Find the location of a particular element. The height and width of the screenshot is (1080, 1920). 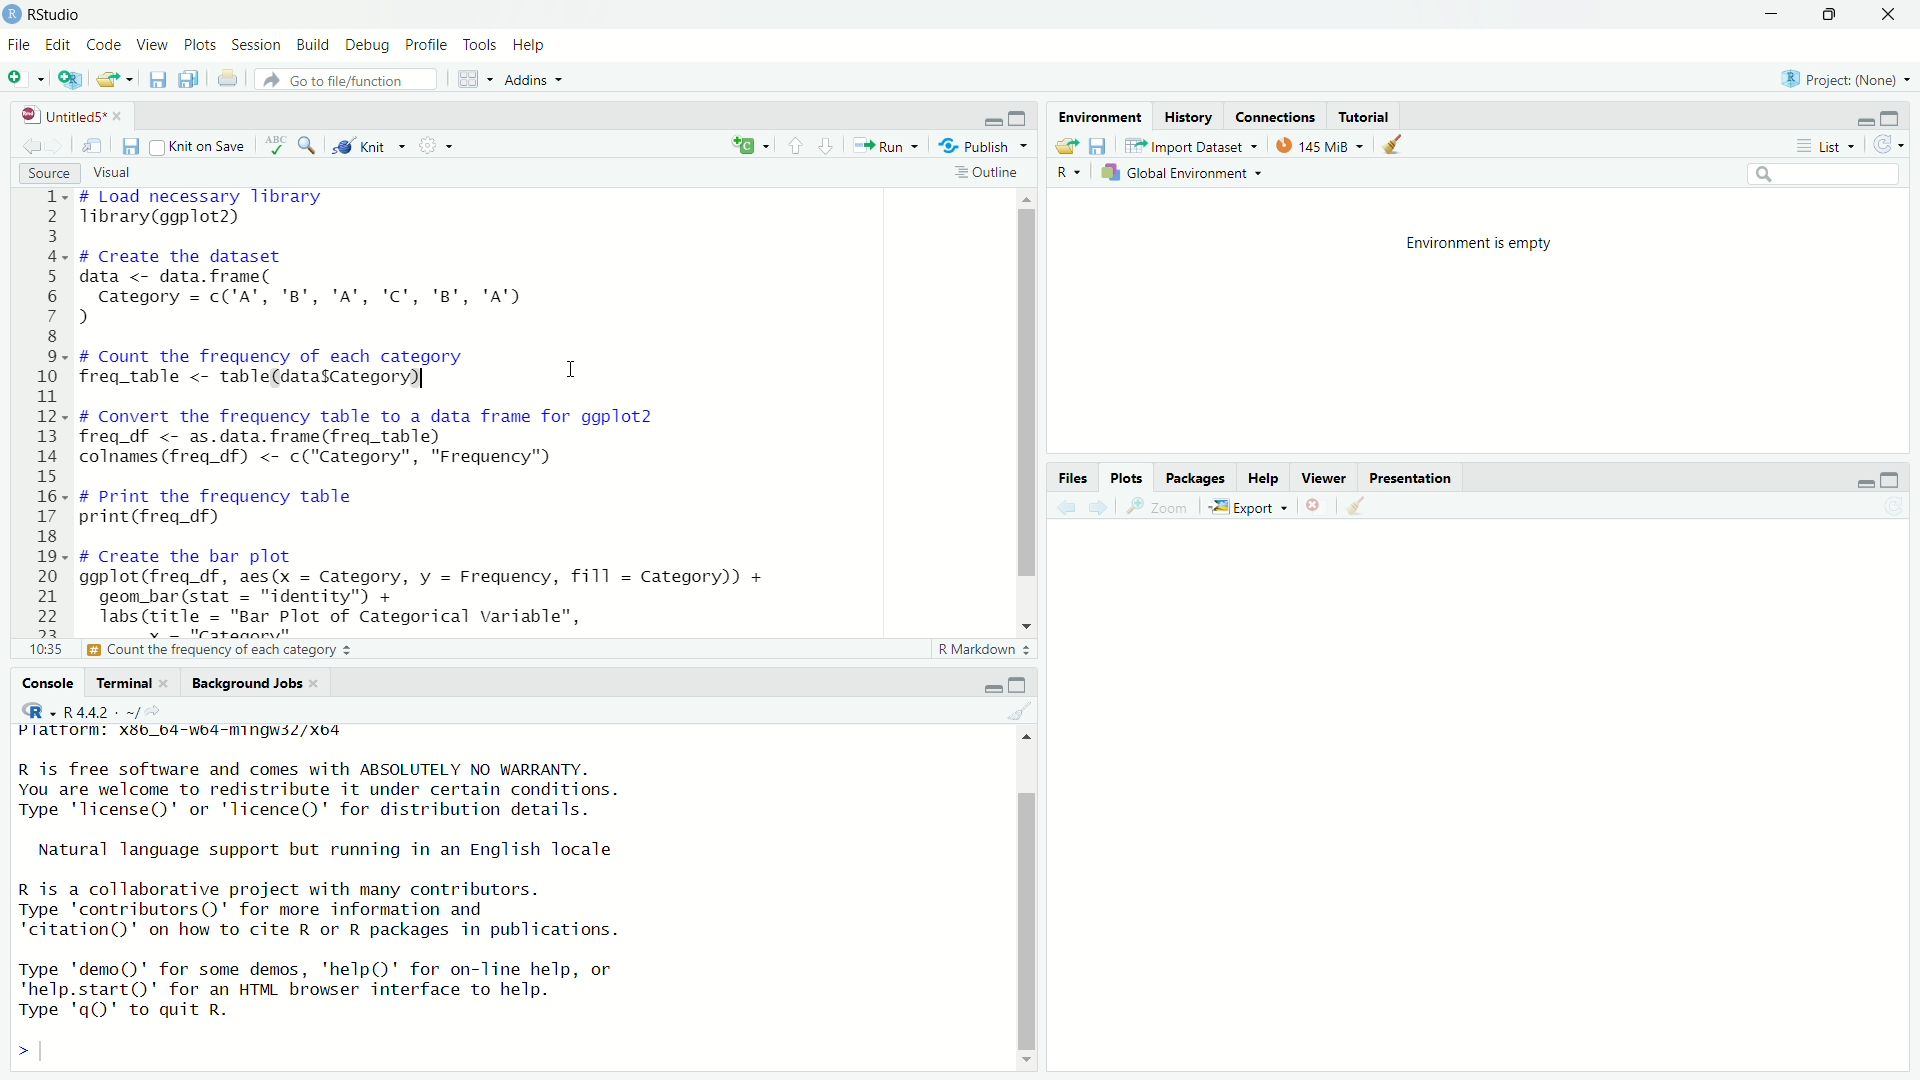

history is located at coordinates (1191, 118).